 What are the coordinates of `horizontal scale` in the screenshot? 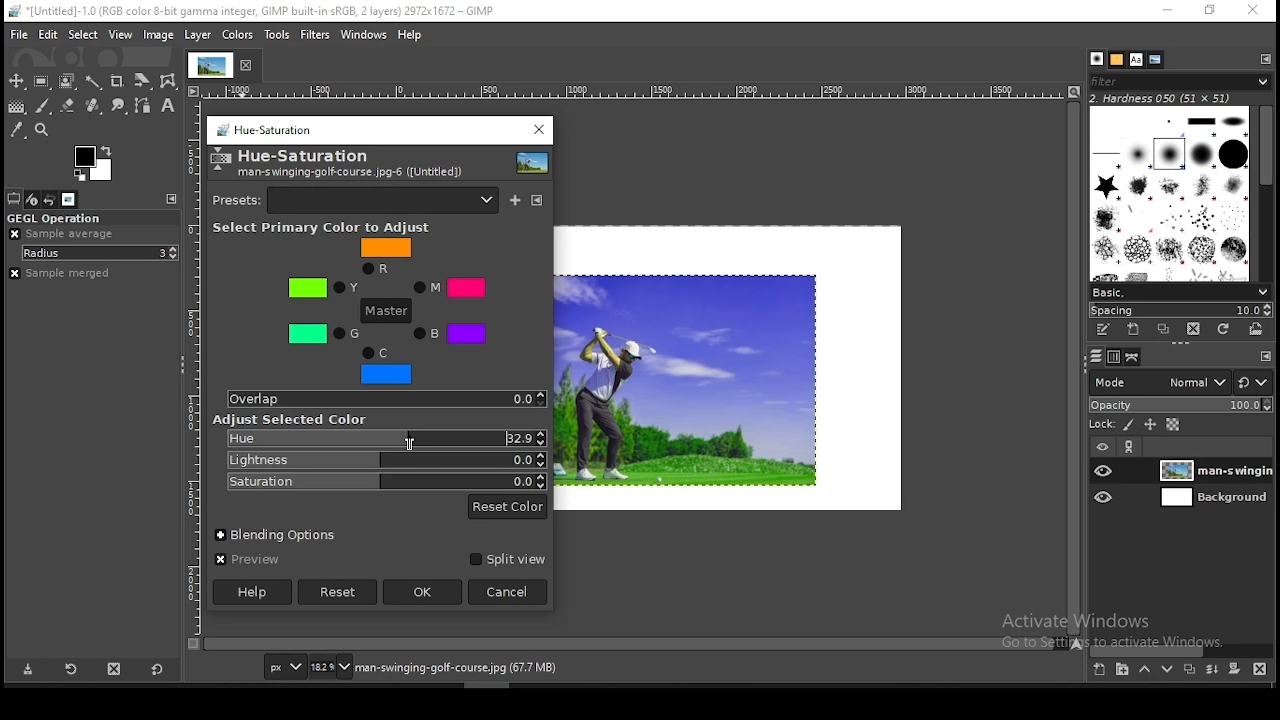 It's located at (195, 369).